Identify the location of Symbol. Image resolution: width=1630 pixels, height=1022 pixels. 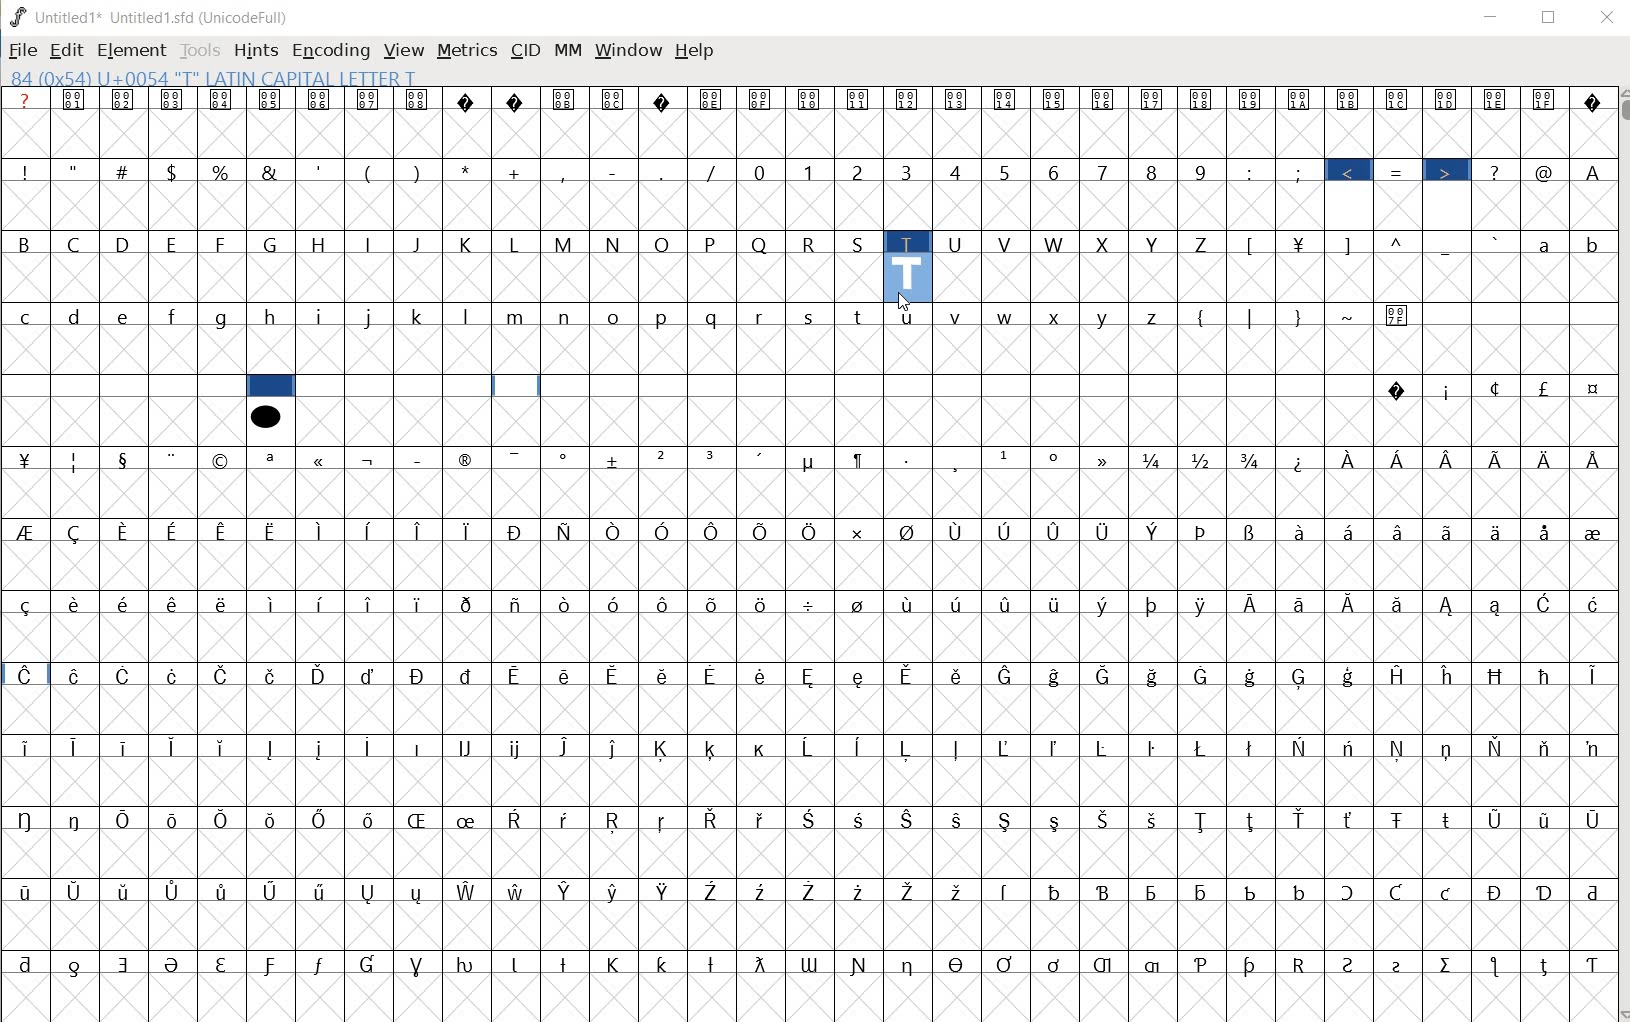
(372, 458).